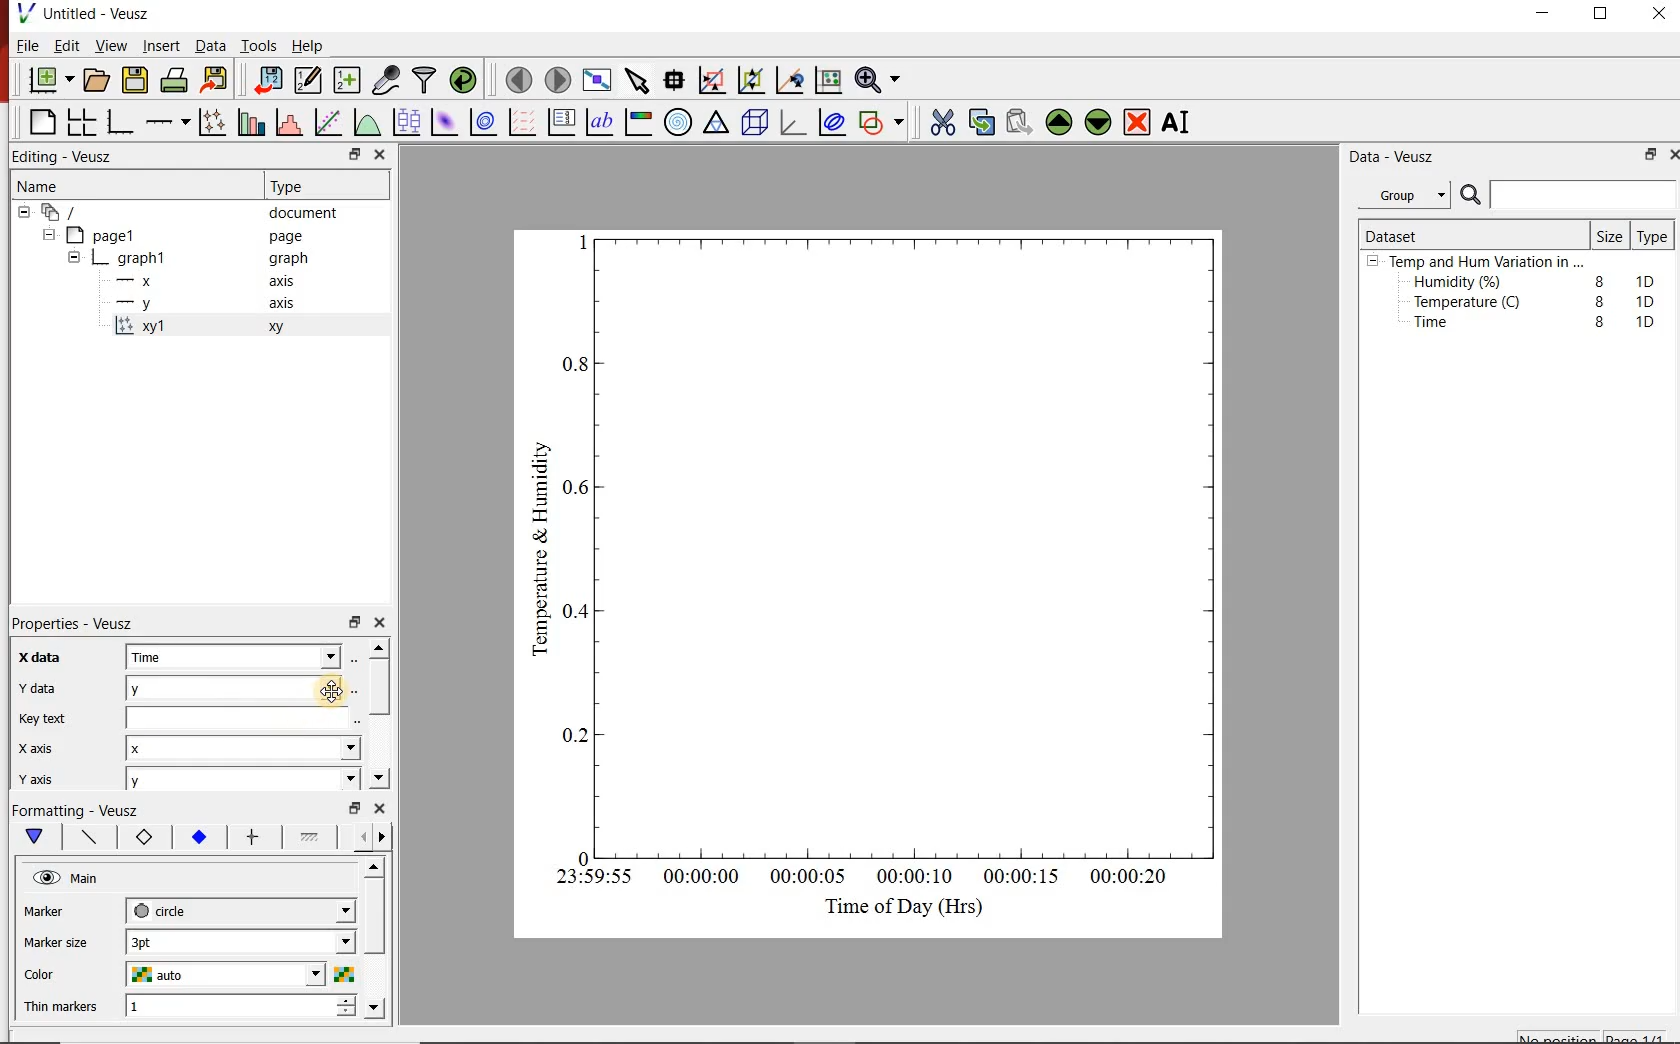 This screenshot has height=1044, width=1680. Describe the element at coordinates (1022, 874) in the screenshot. I see `00:00:15` at that location.